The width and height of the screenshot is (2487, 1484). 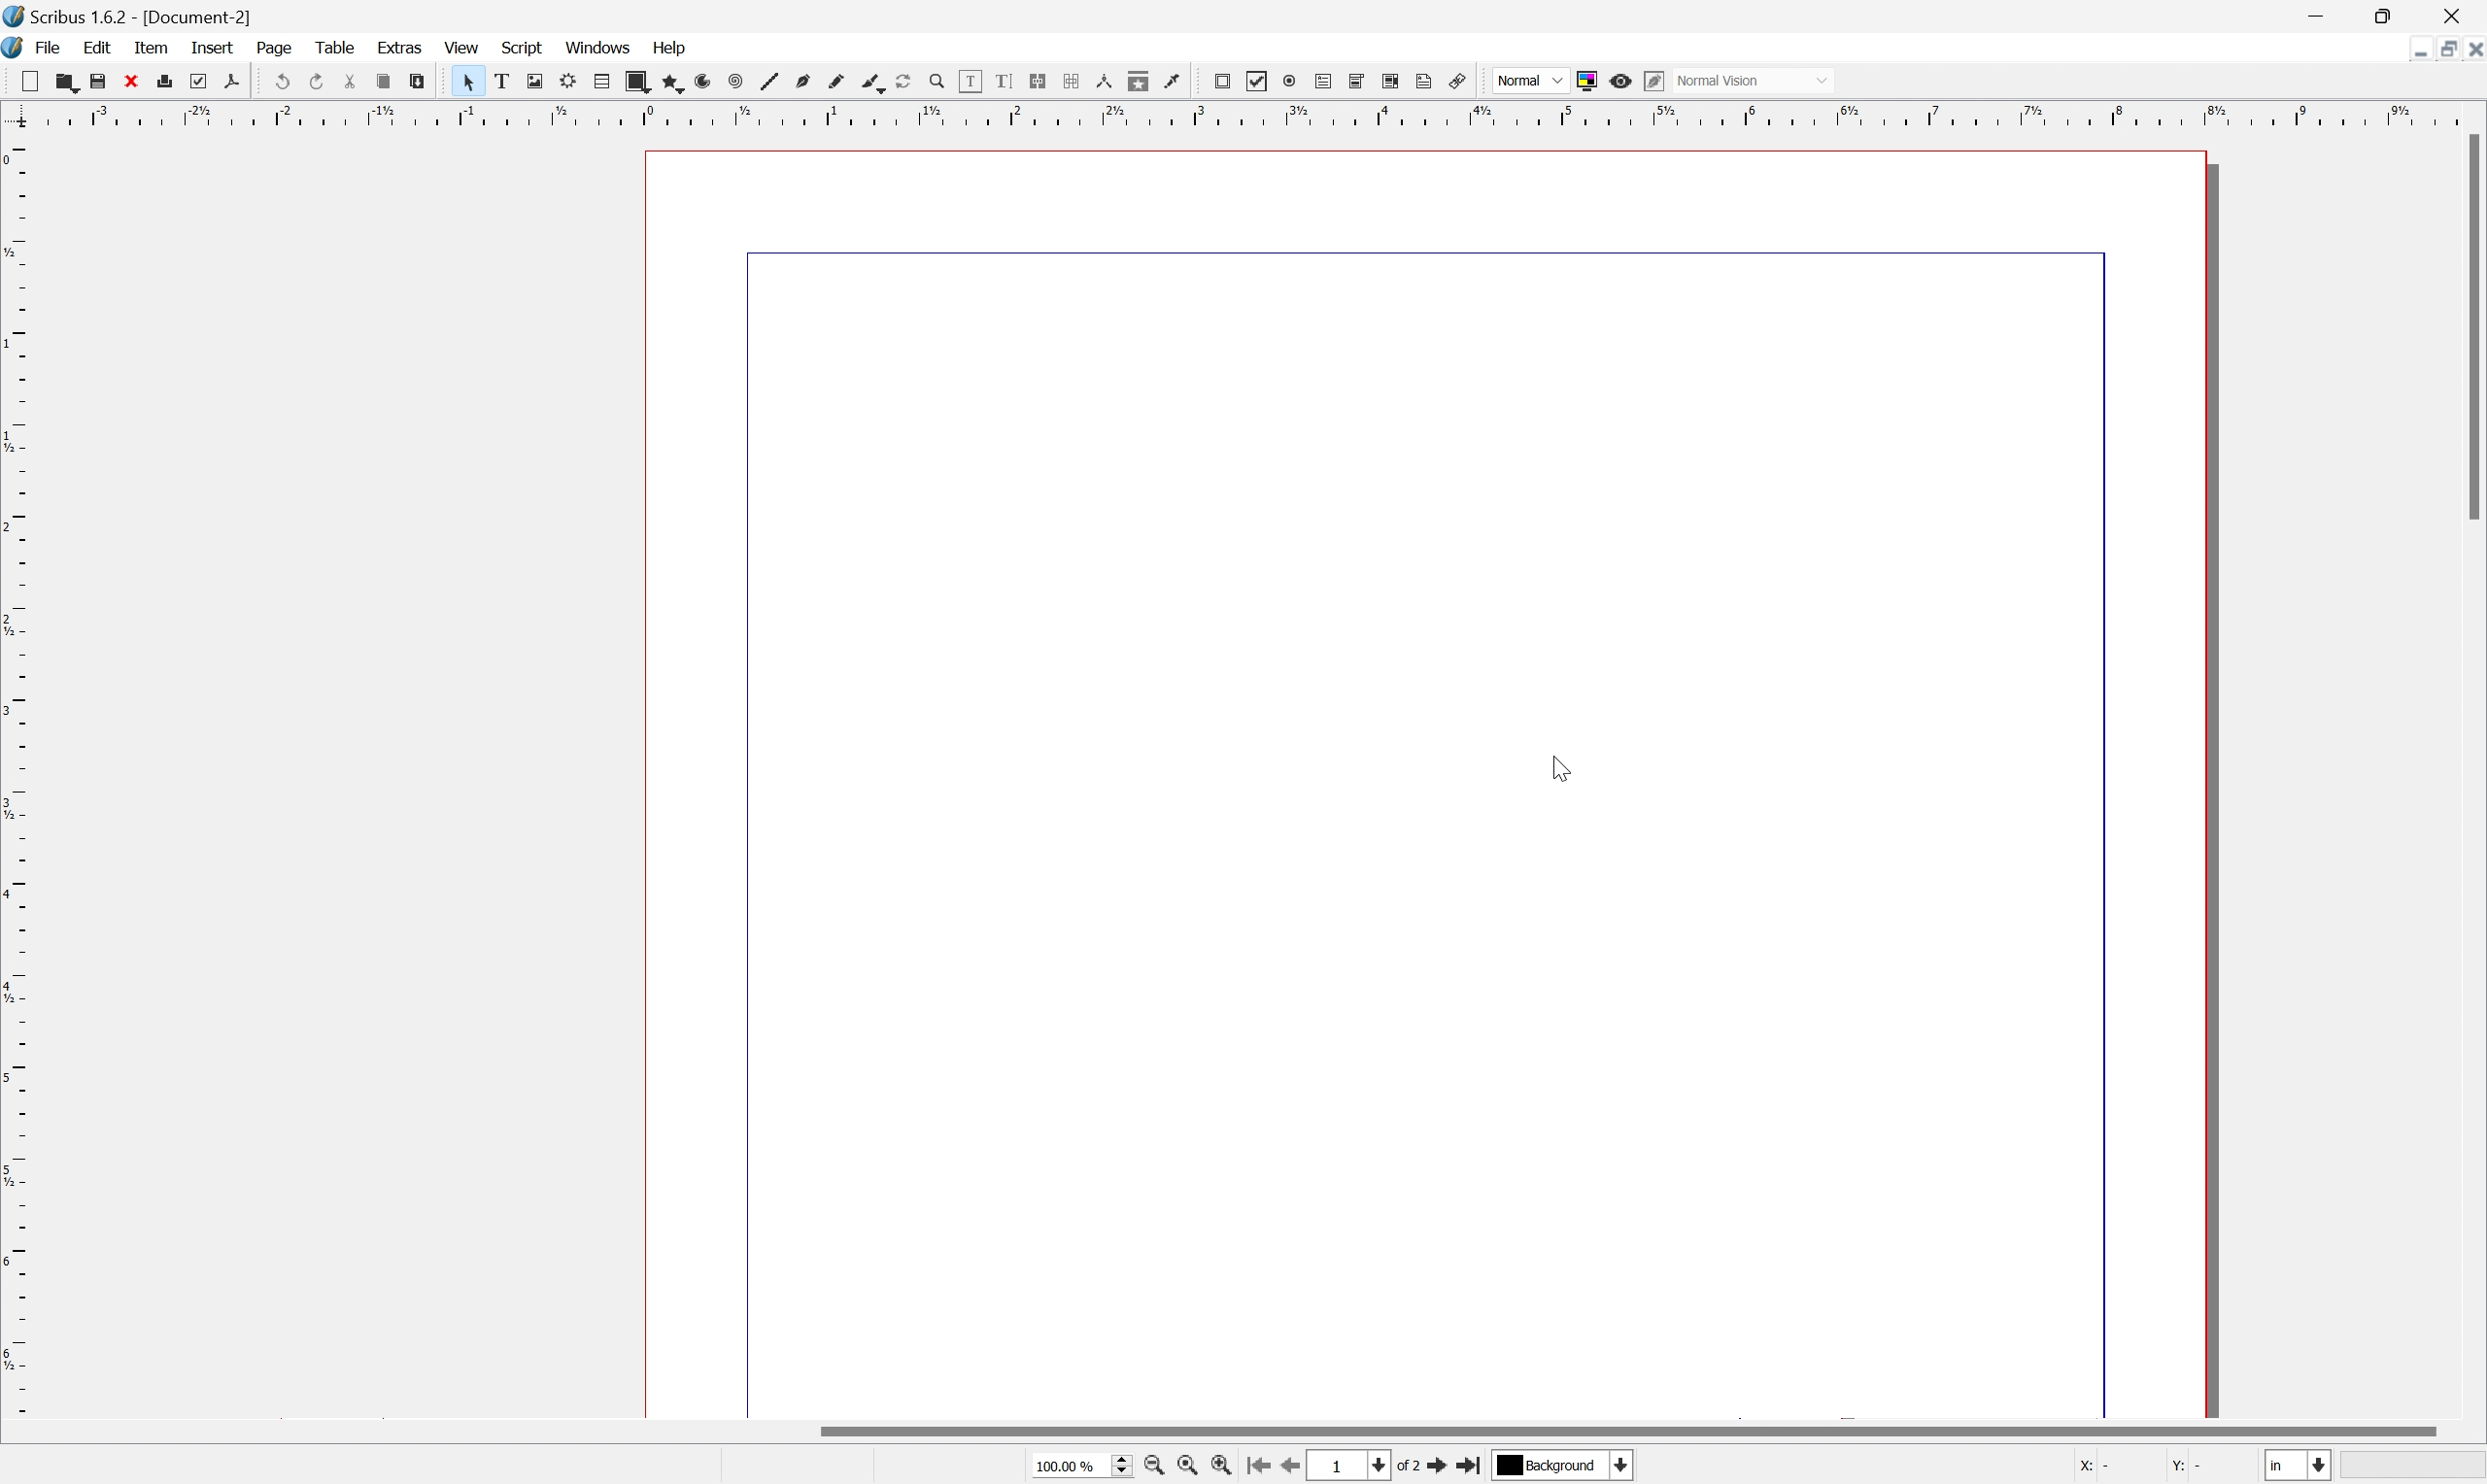 What do you see at coordinates (733, 82) in the screenshot?
I see `Spiral` at bounding box center [733, 82].